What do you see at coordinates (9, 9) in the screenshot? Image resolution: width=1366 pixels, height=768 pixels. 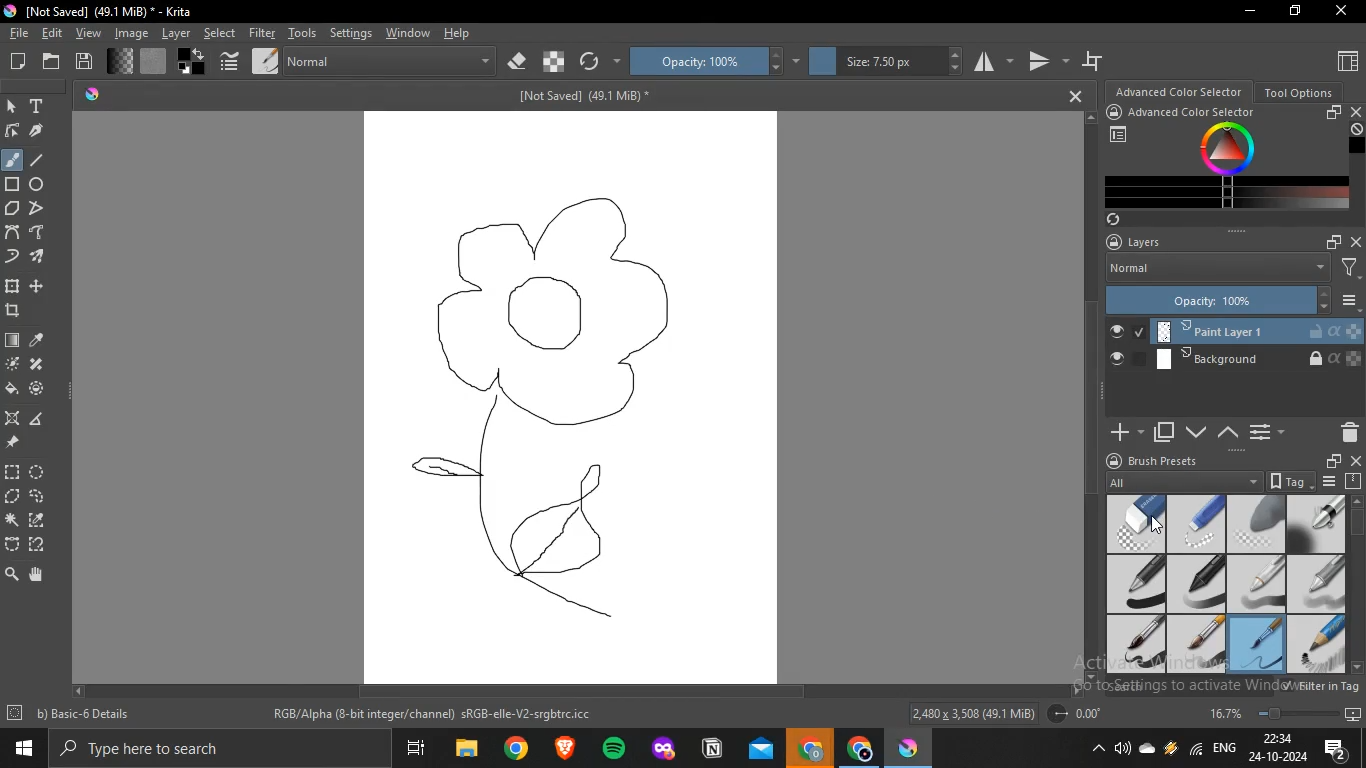 I see `logo` at bounding box center [9, 9].